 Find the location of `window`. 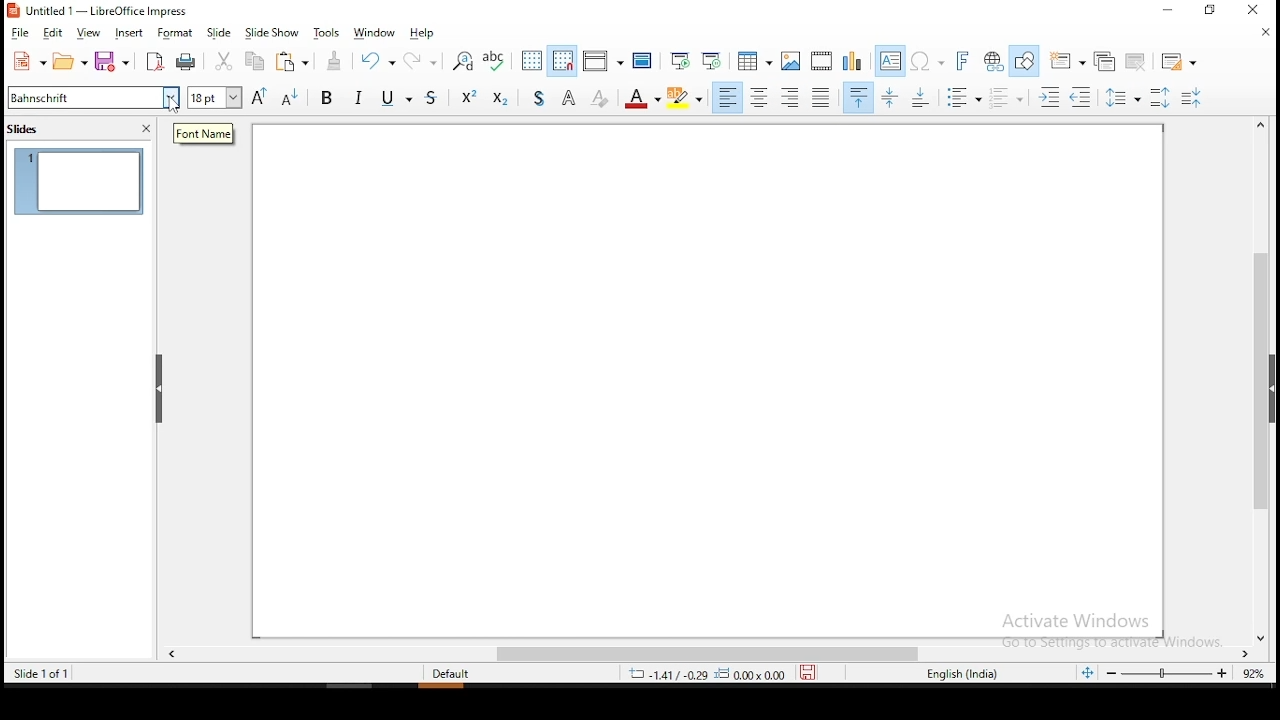

window is located at coordinates (379, 31).